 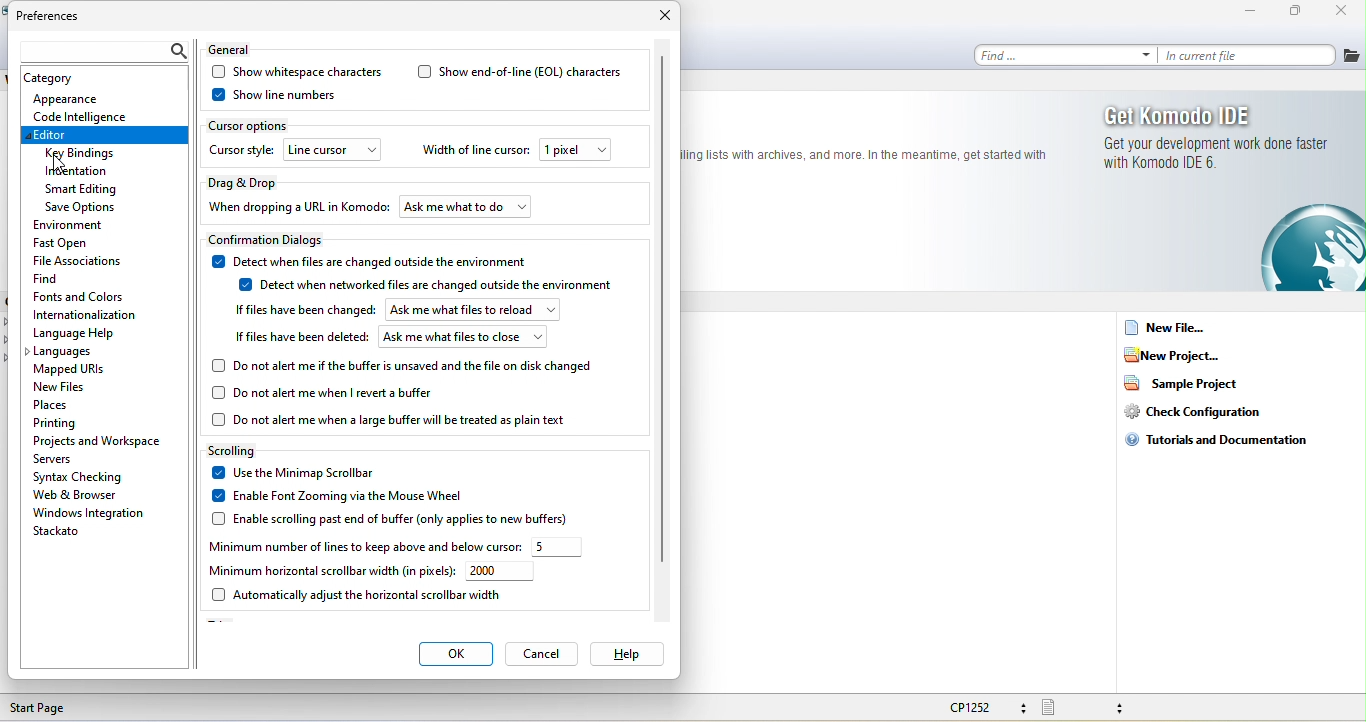 What do you see at coordinates (1206, 411) in the screenshot?
I see `check configuration` at bounding box center [1206, 411].